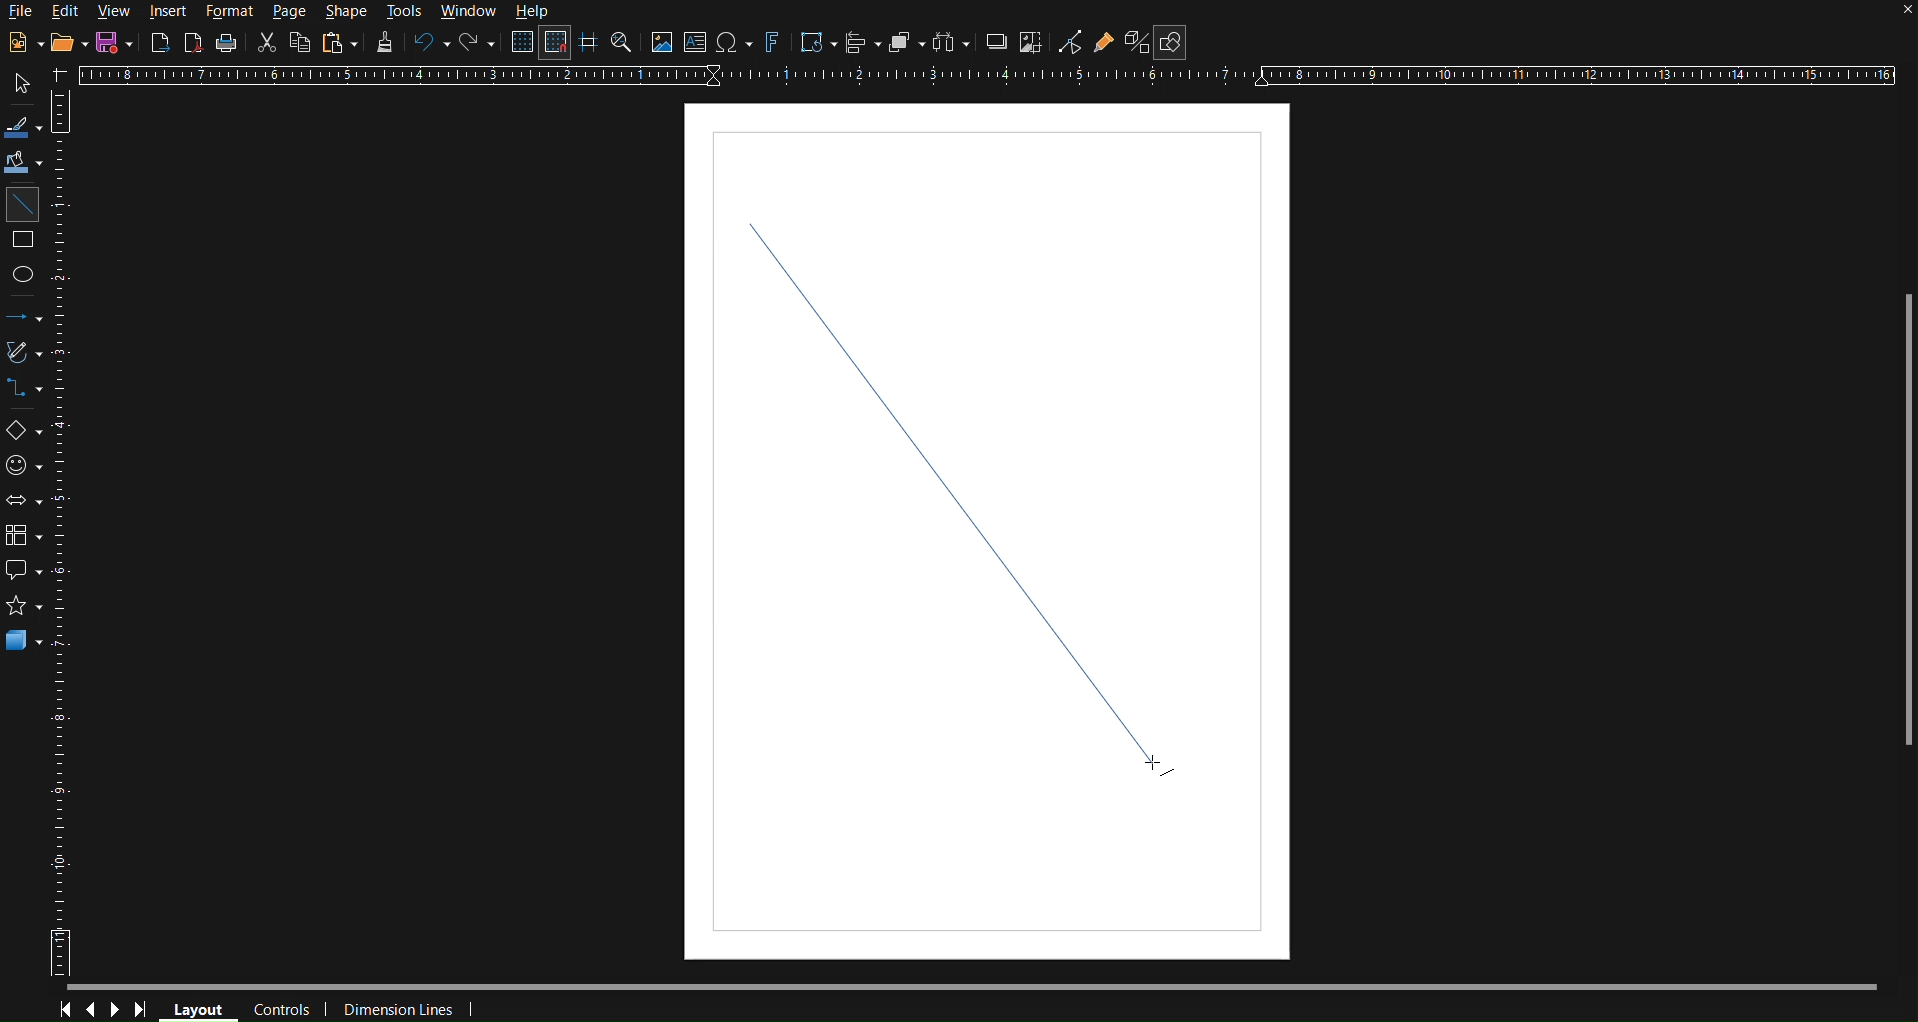 The width and height of the screenshot is (1918, 1022). I want to click on Print, so click(230, 43).